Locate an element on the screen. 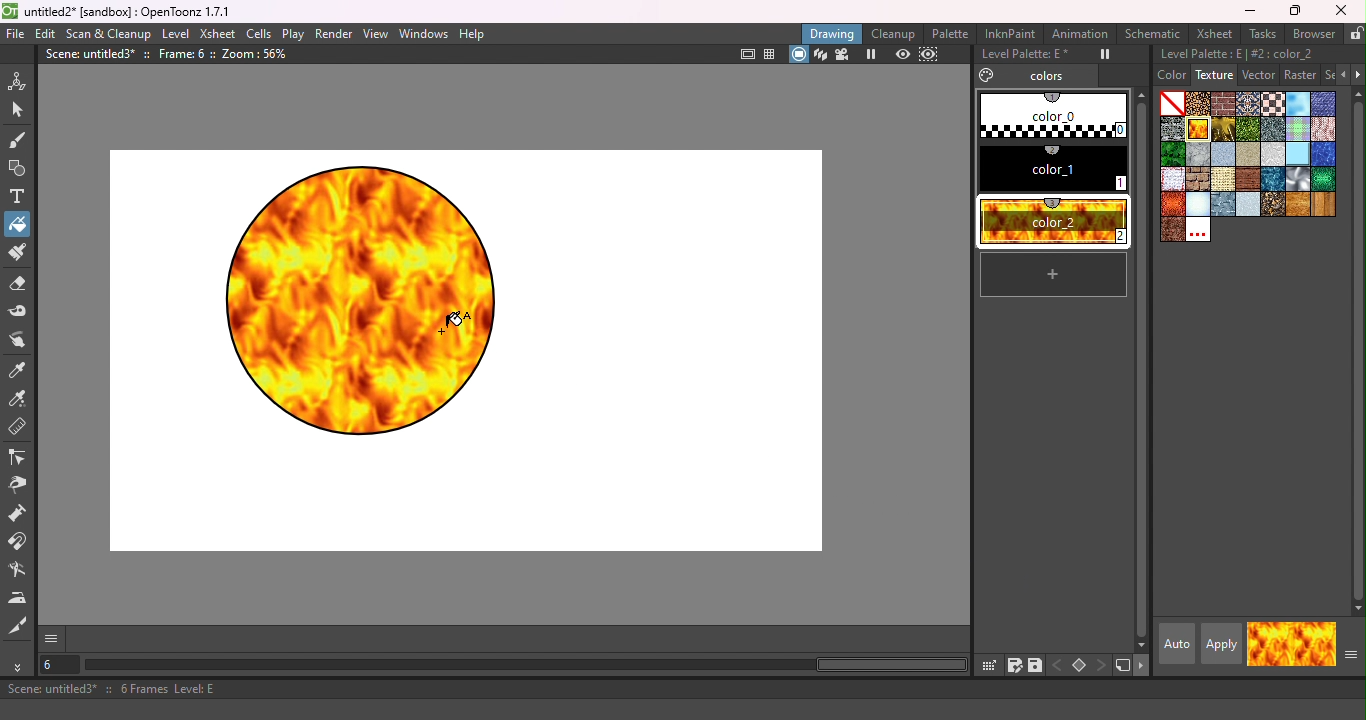 This screenshot has width=1366, height=720. Drystonewall.bmp is located at coordinates (1172, 129).